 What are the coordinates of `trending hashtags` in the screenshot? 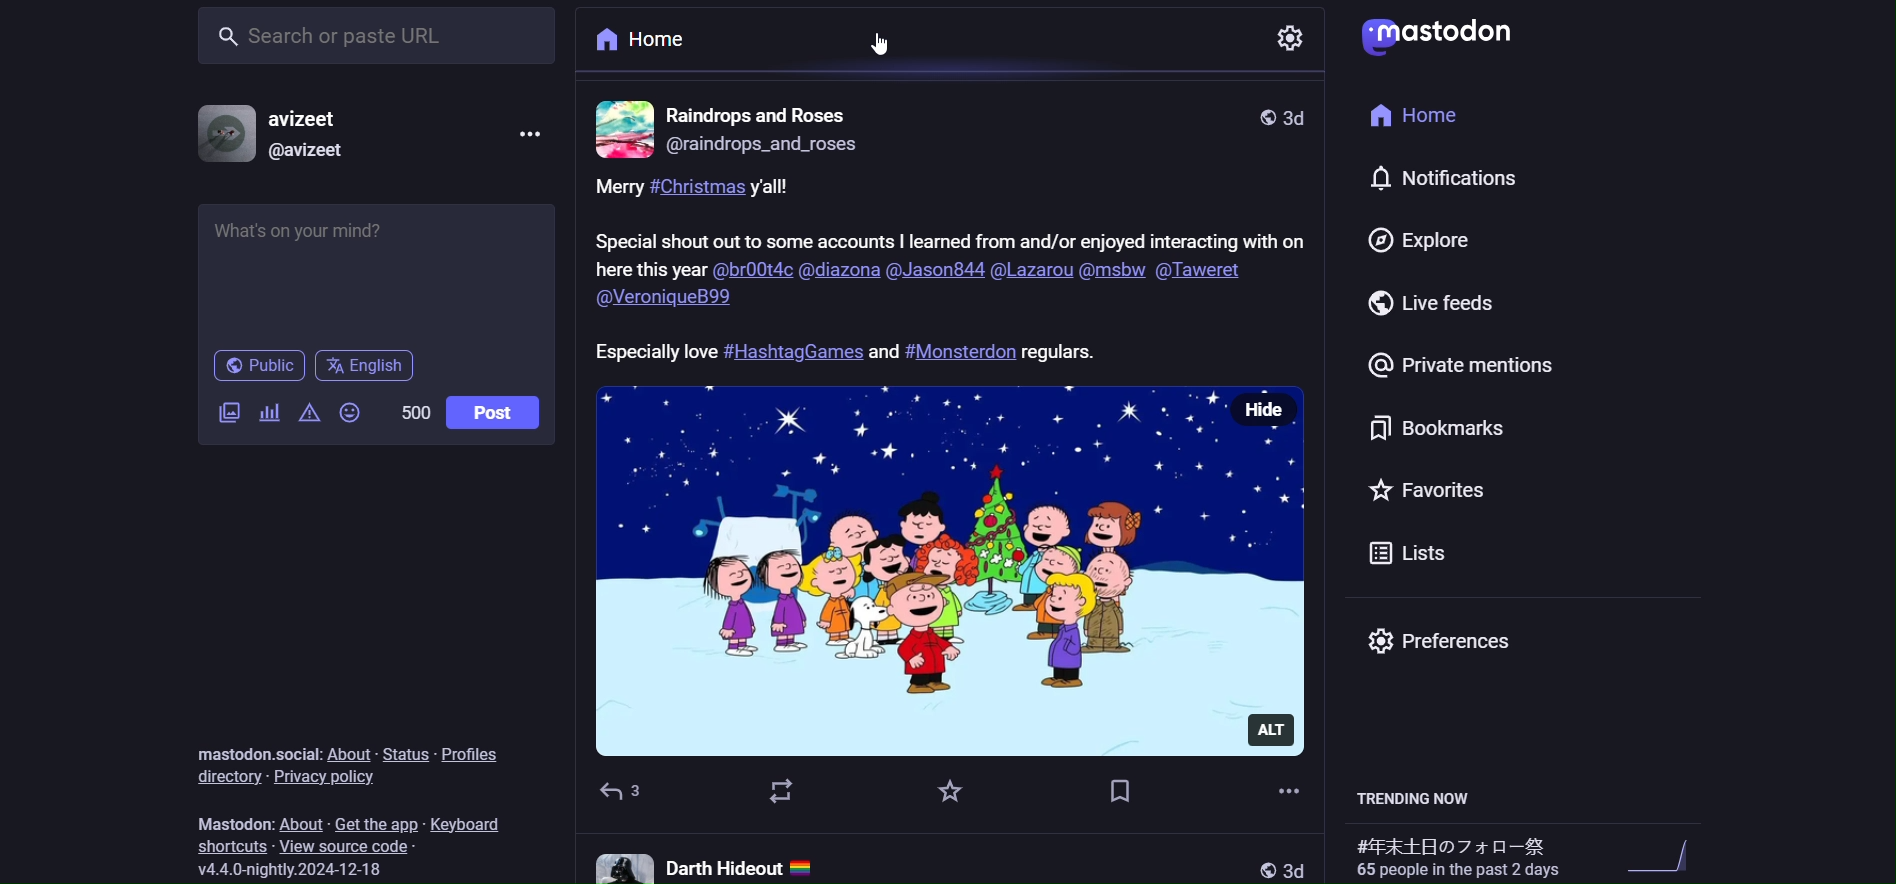 It's located at (1463, 857).